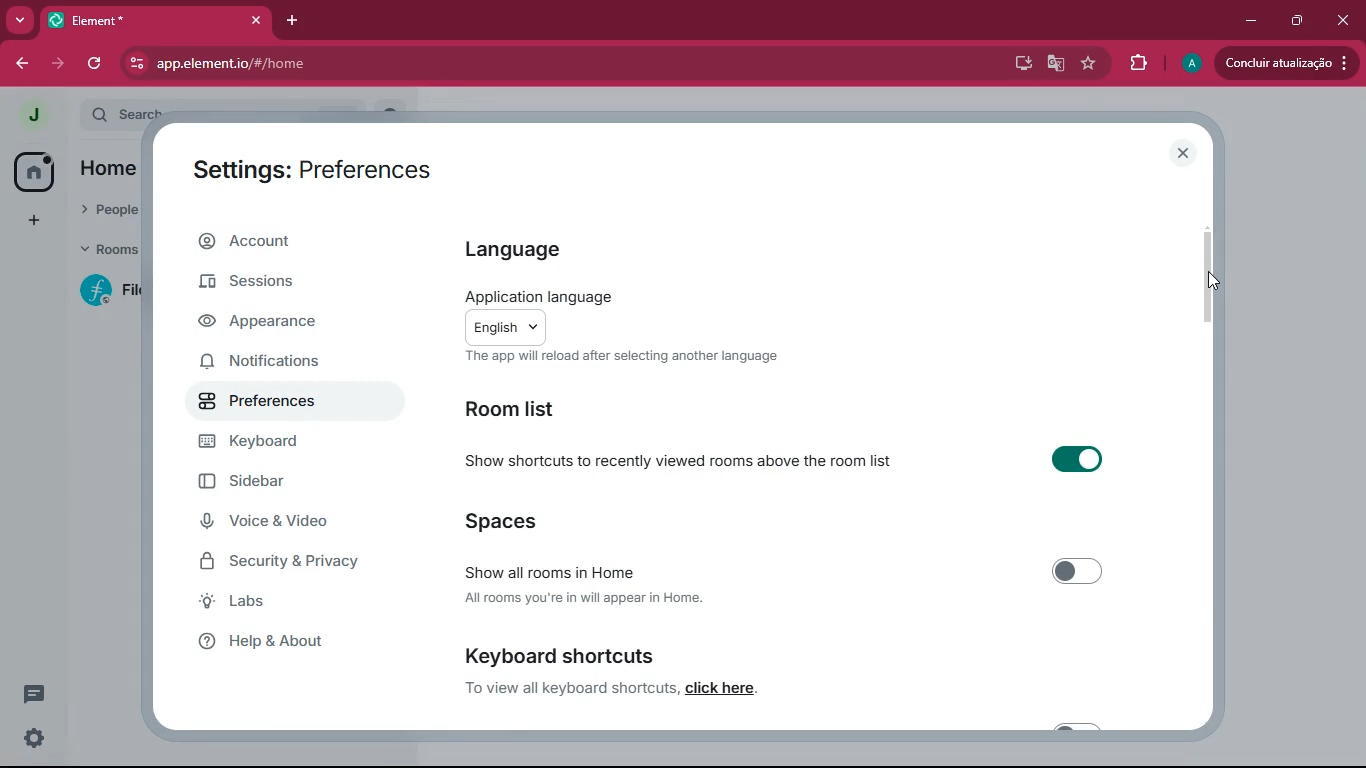 This screenshot has height=768, width=1366. Describe the element at coordinates (541, 519) in the screenshot. I see `spaces` at that location.